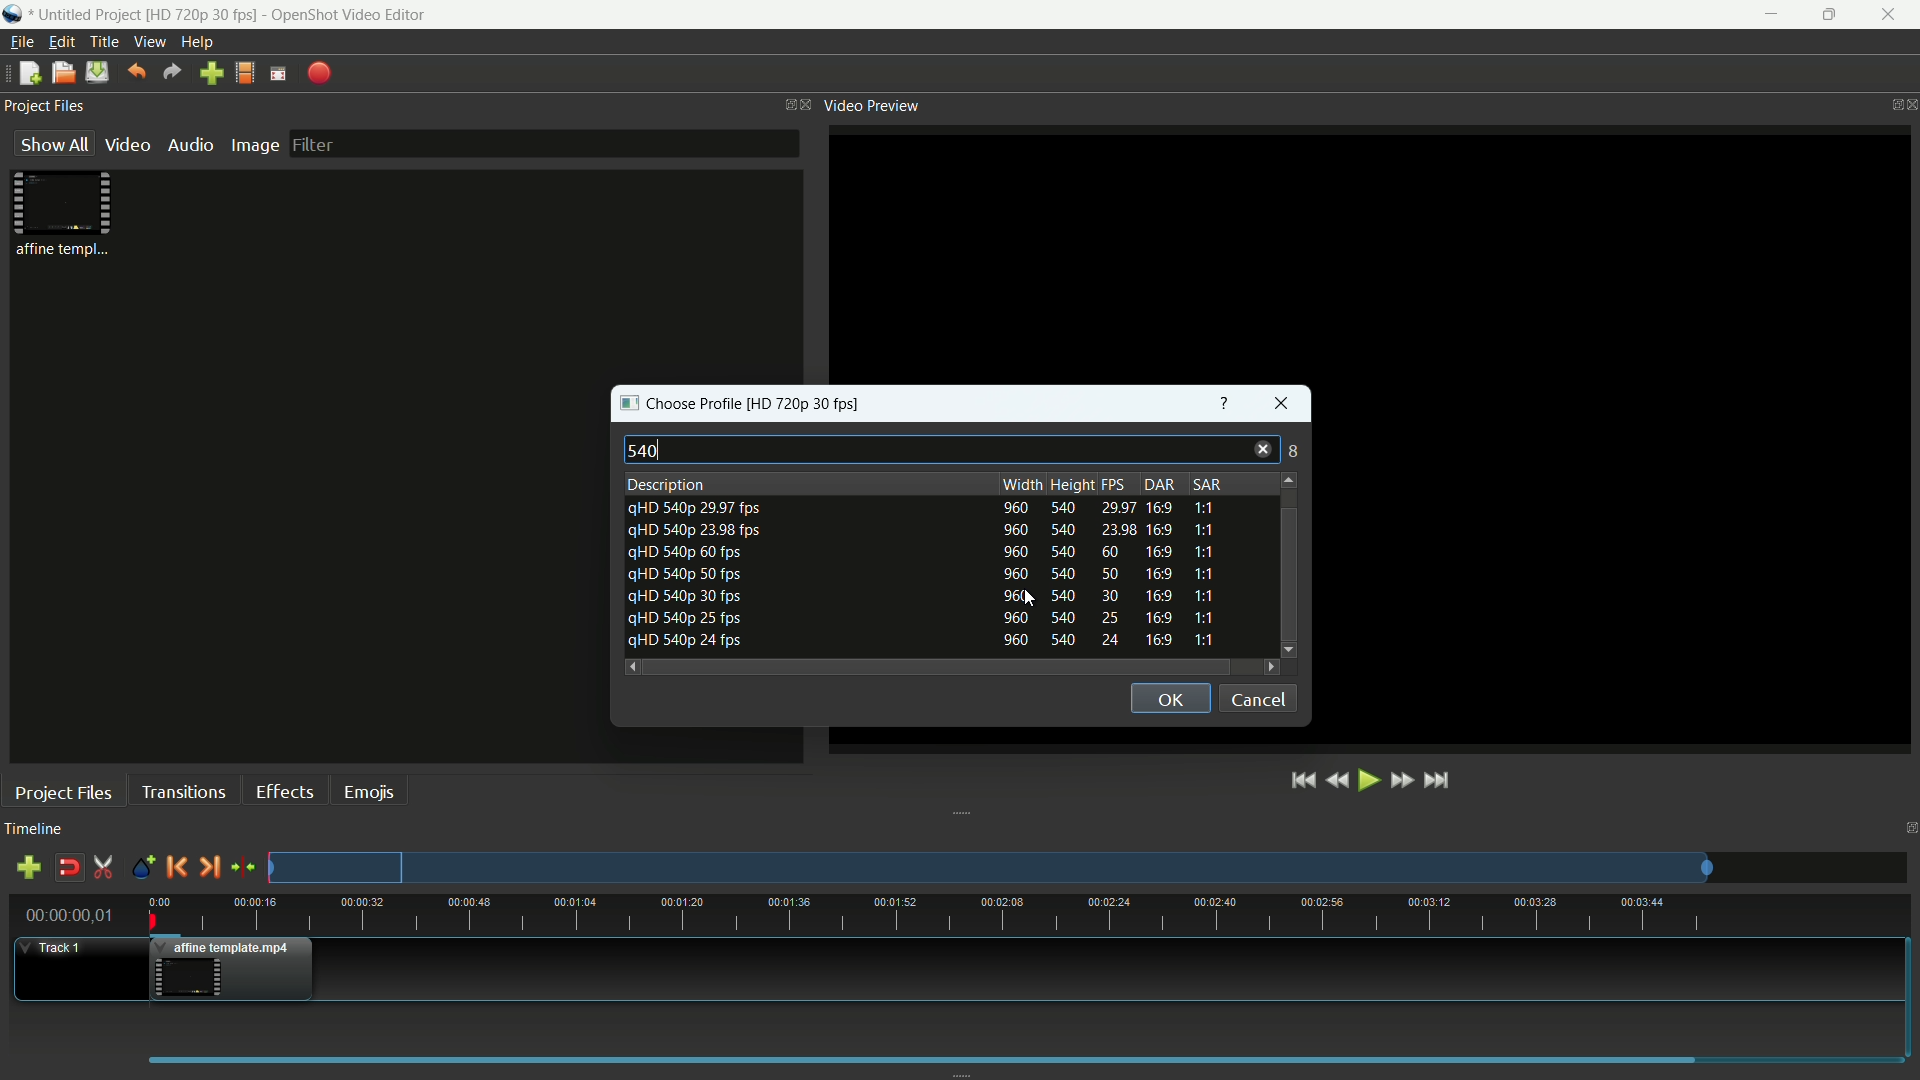  Describe the element at coordinates (136, 72) in the screenshot. I see `undo` at that location.